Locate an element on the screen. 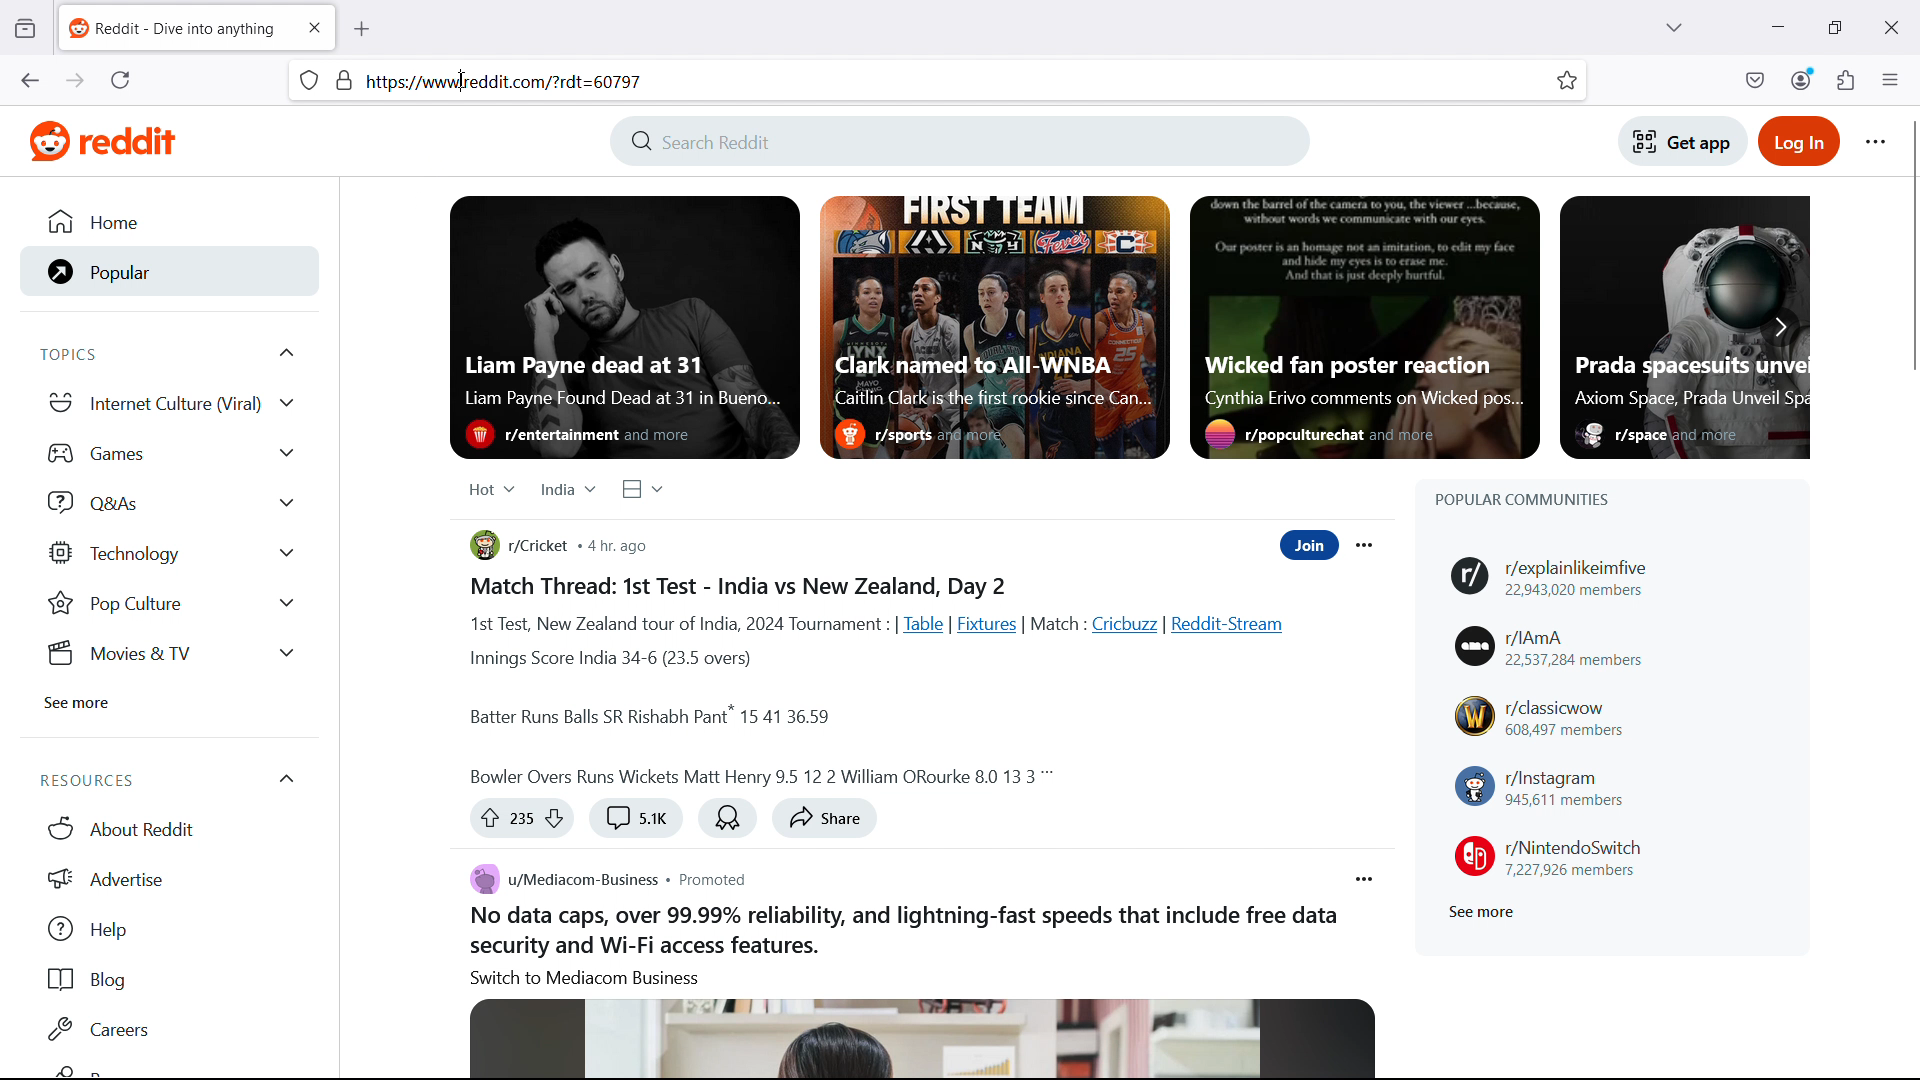  Internet culture viral is located at coordinates (171, 401).